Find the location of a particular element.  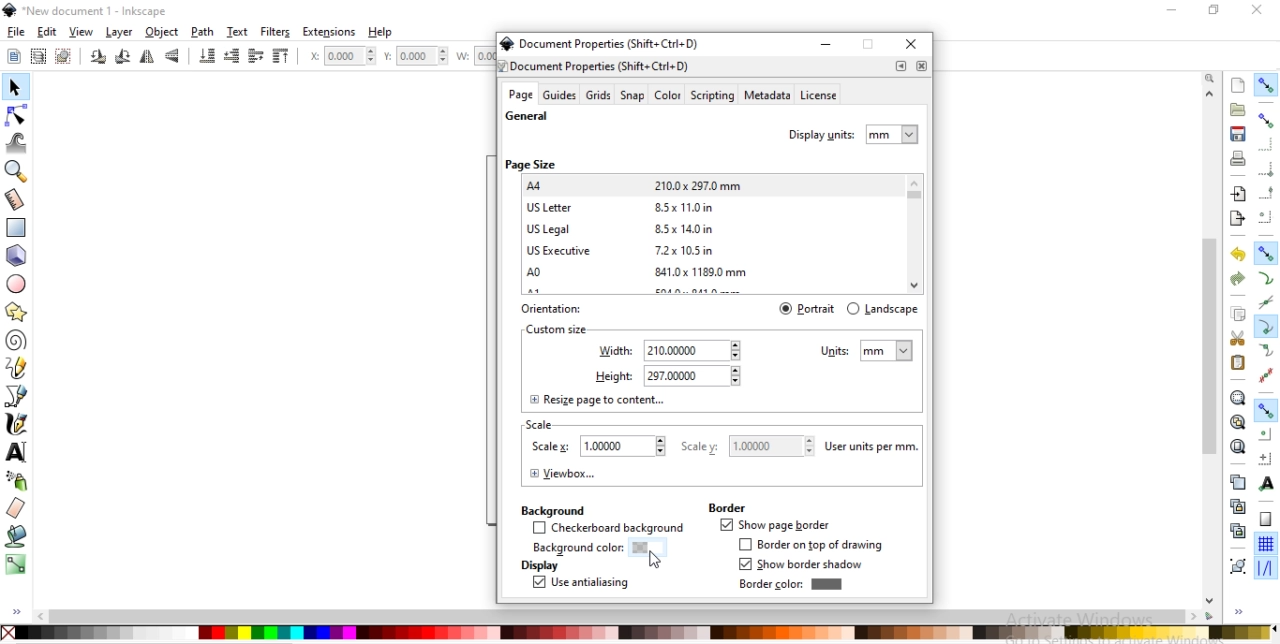

snap an items rotation center is located at coordinates (1266, 458).